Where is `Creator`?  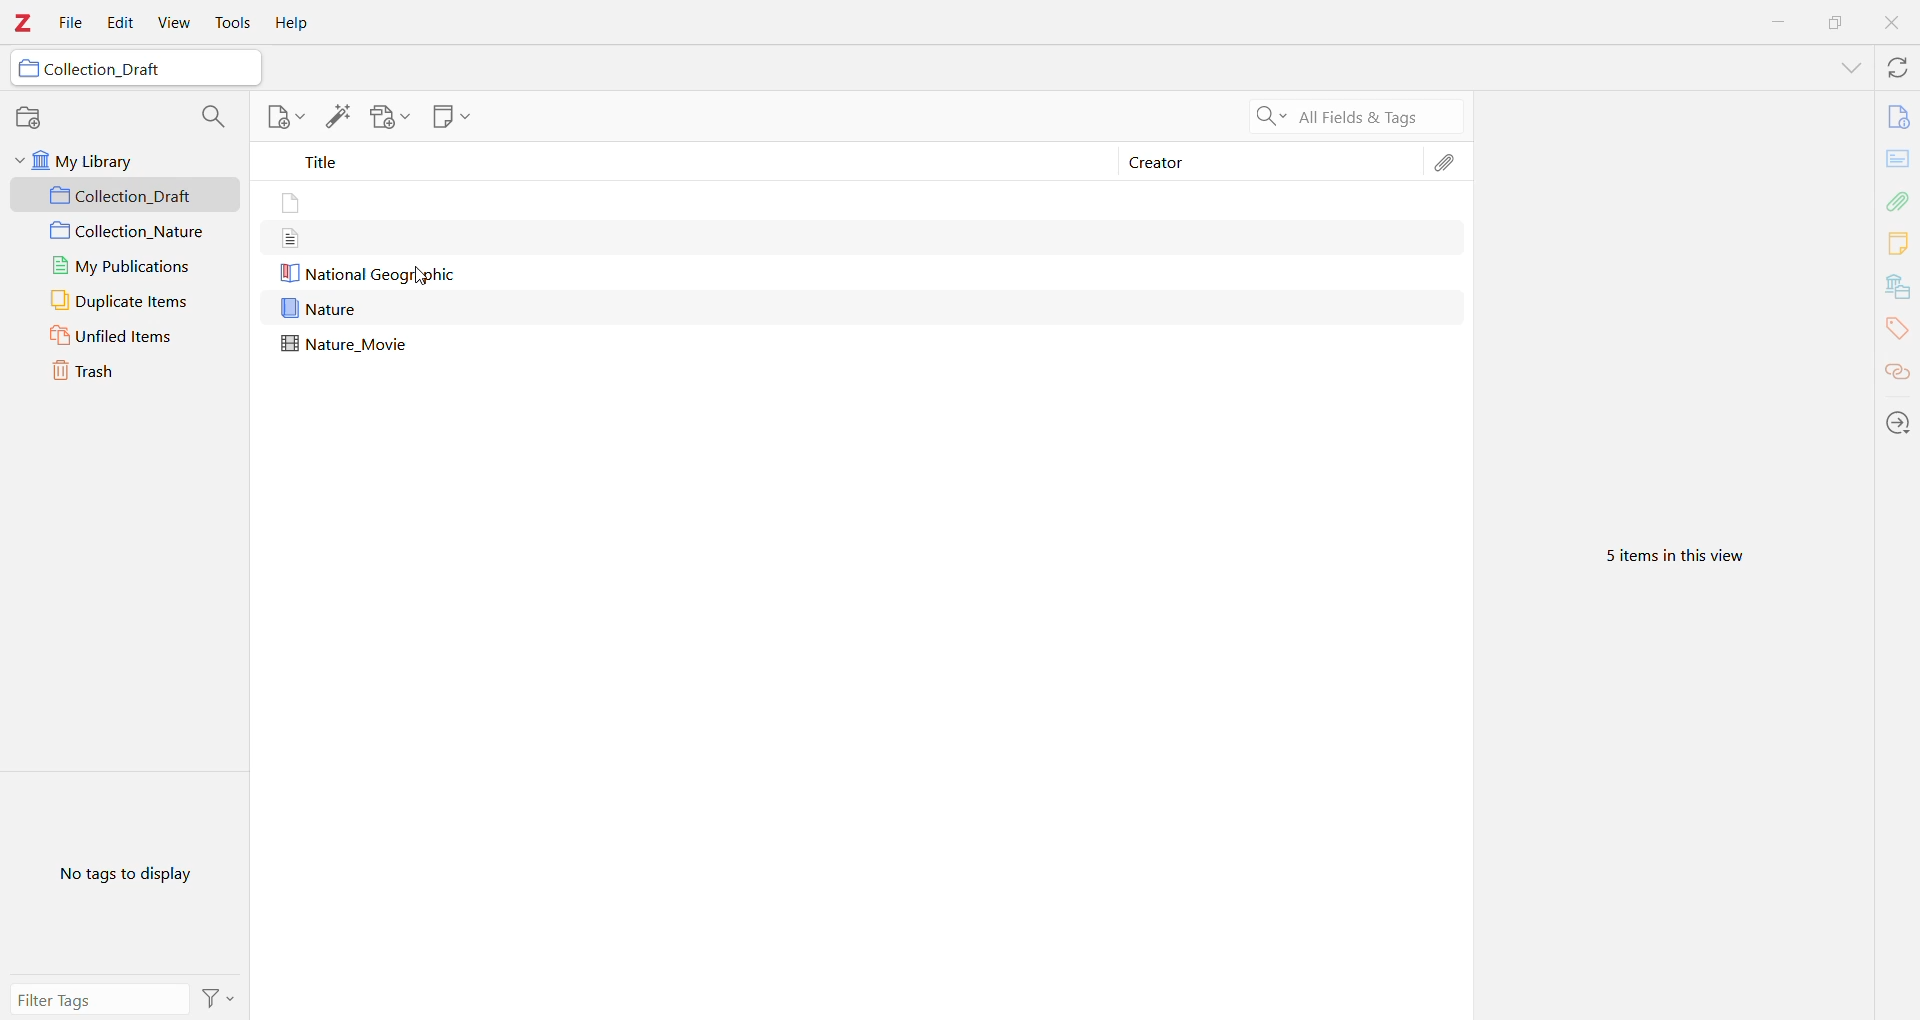
Creator is located at coordinates (1271, 162).